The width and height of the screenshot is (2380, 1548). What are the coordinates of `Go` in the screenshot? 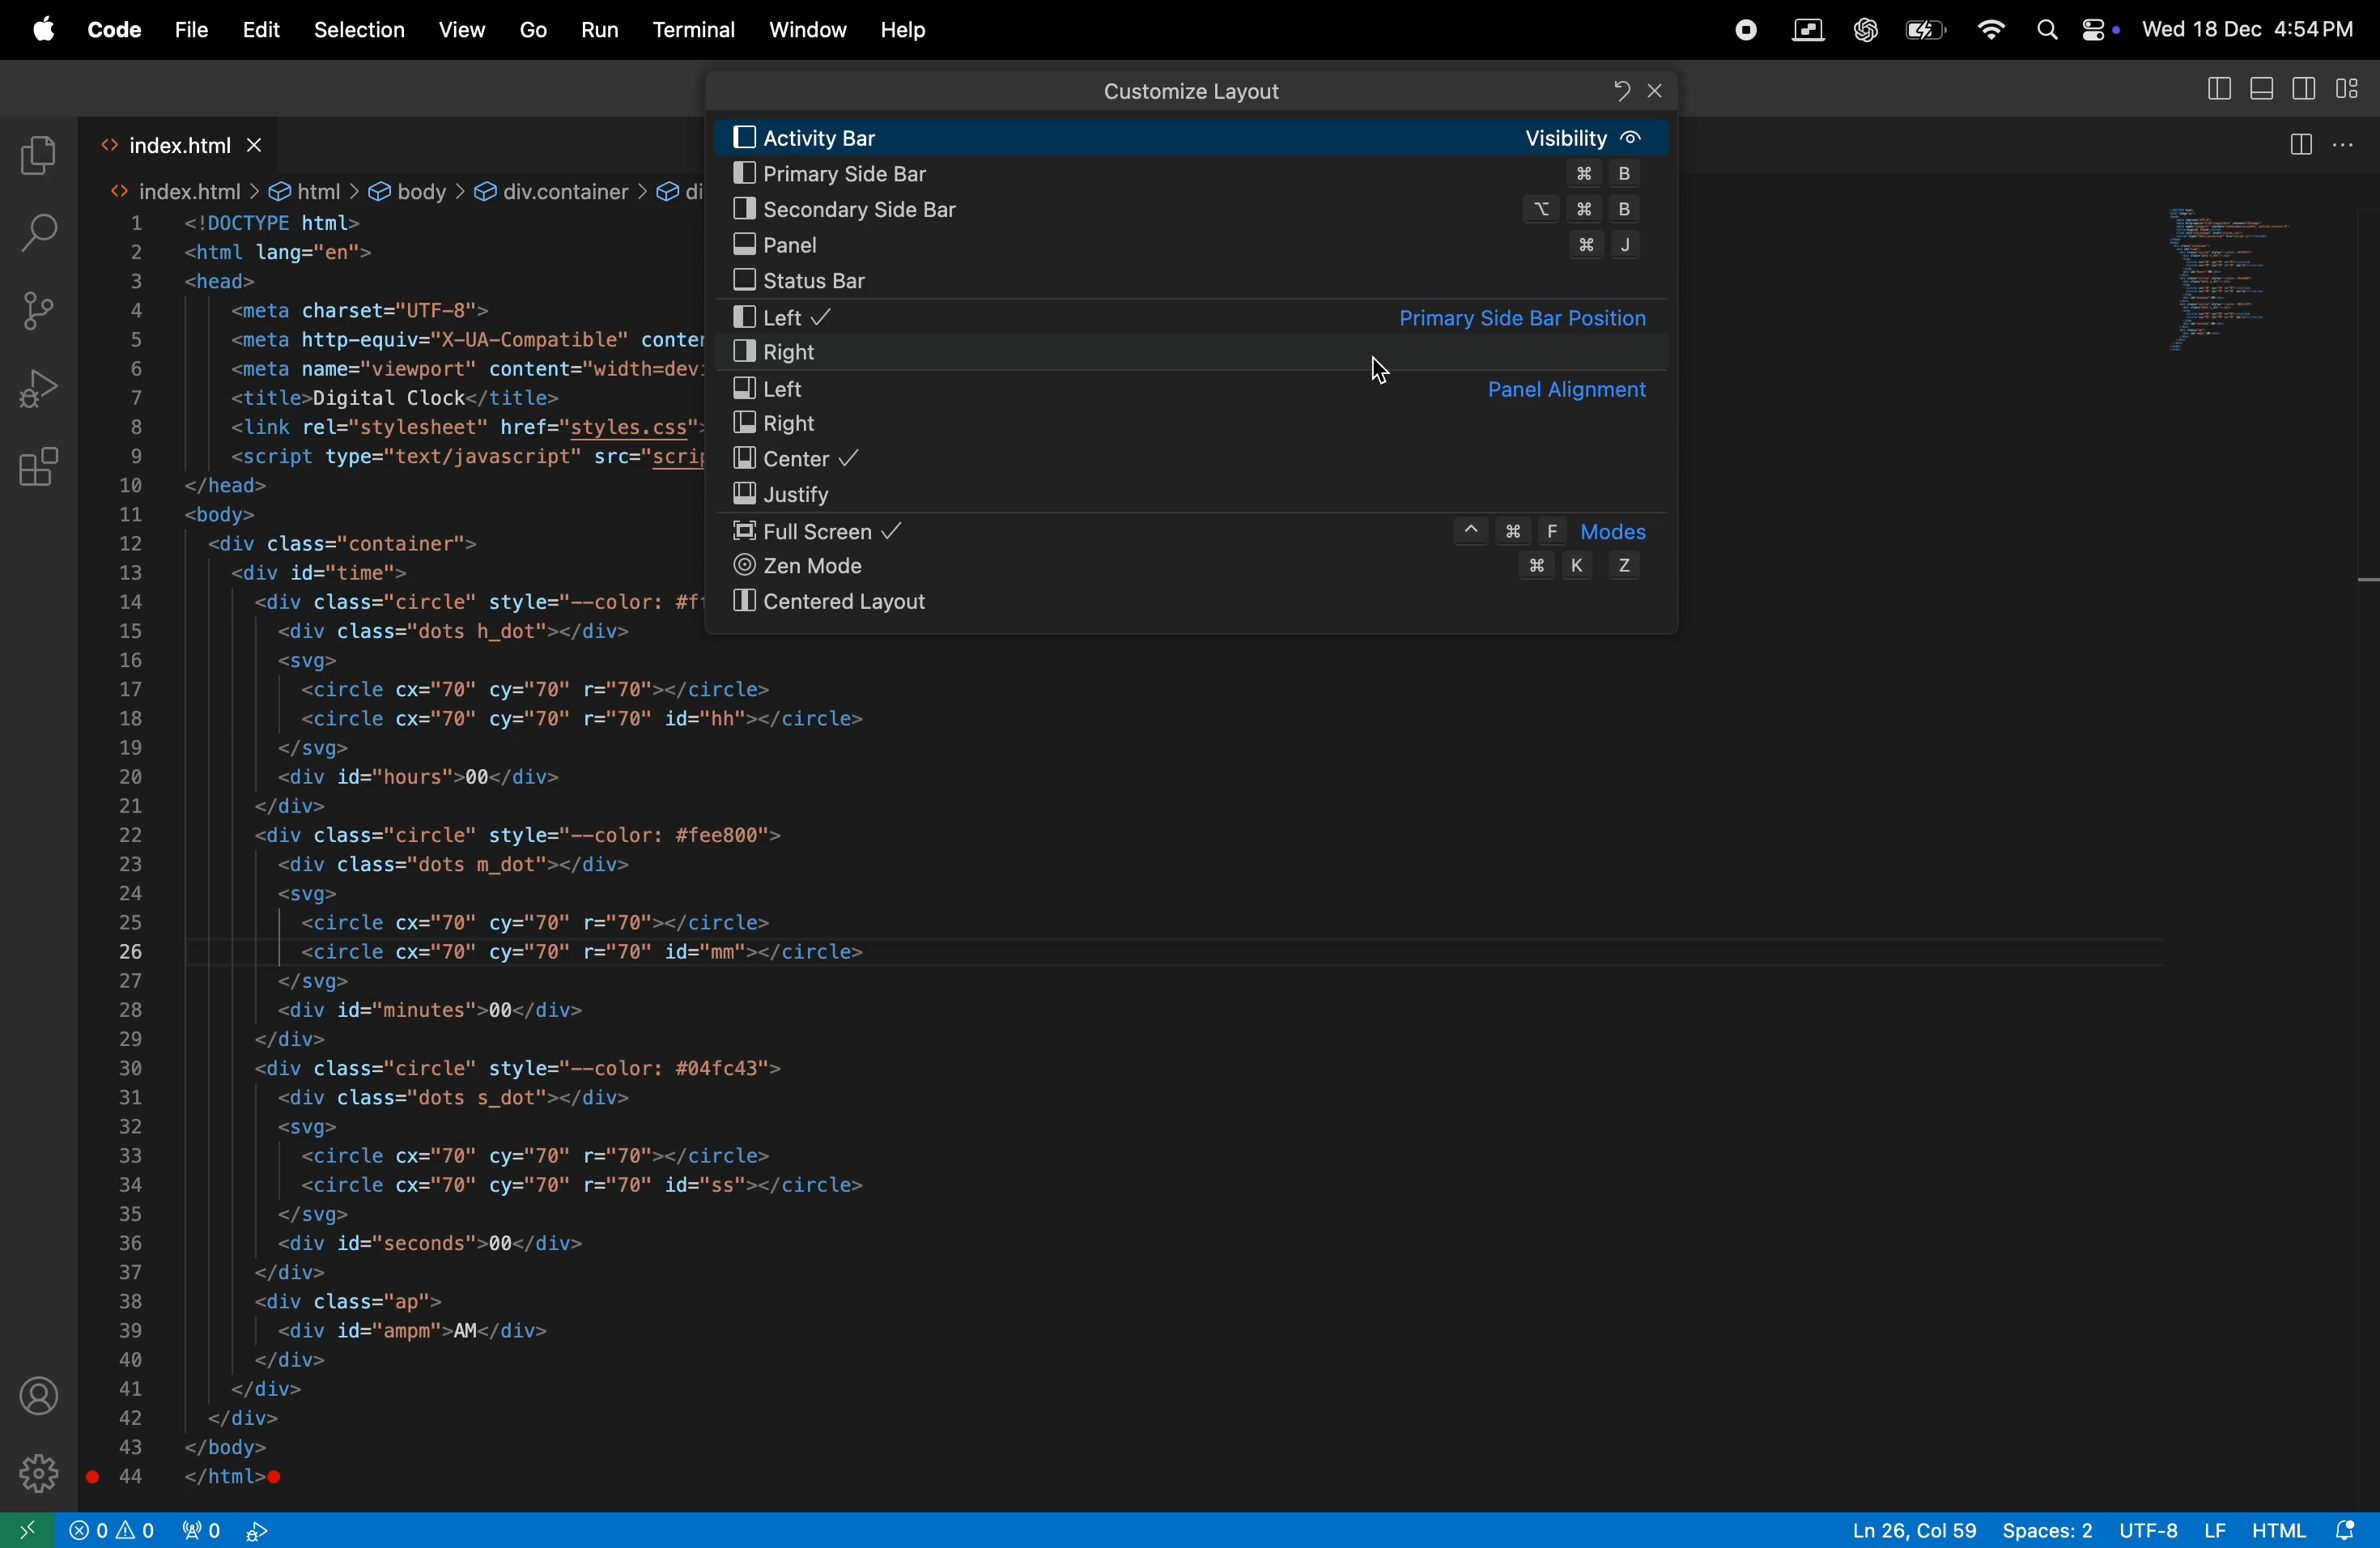 It's located at (530, 31).